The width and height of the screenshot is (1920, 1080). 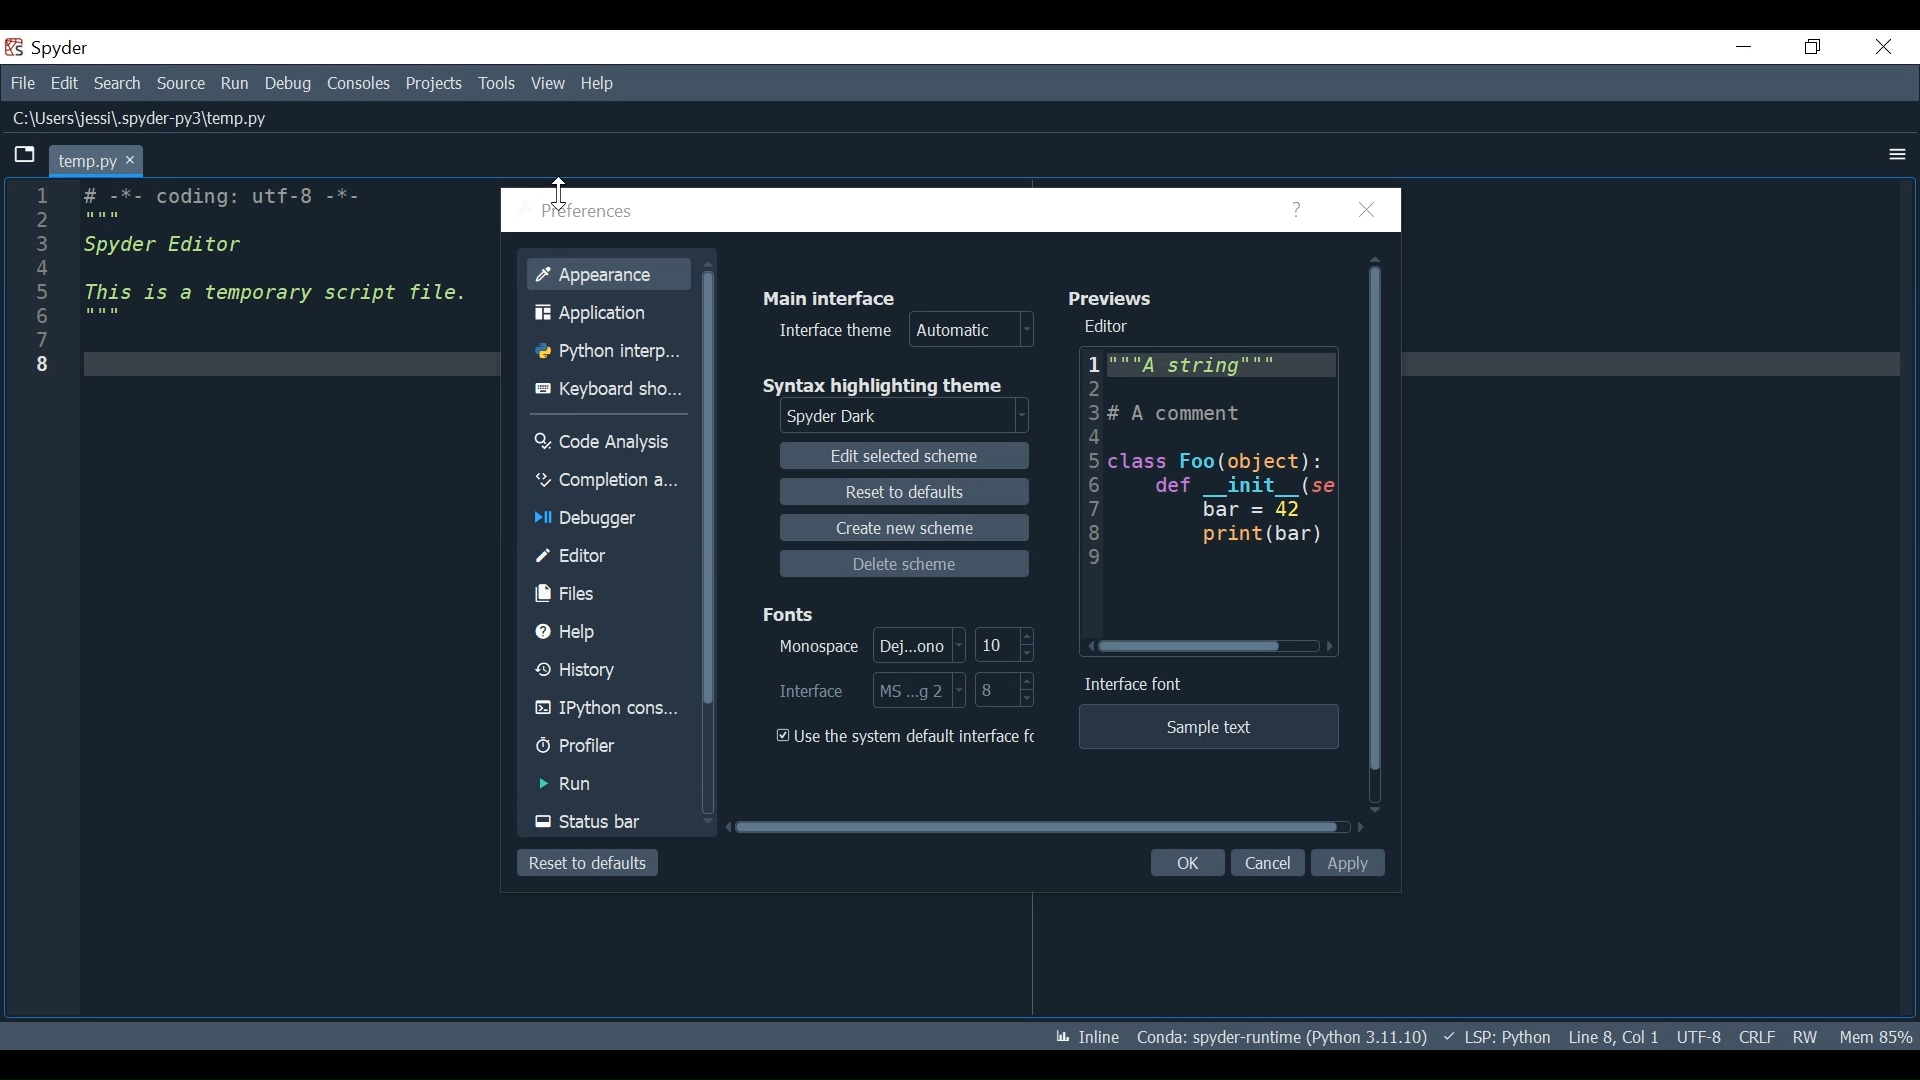 I want to click on Consoles, so click(x=361, y=86).